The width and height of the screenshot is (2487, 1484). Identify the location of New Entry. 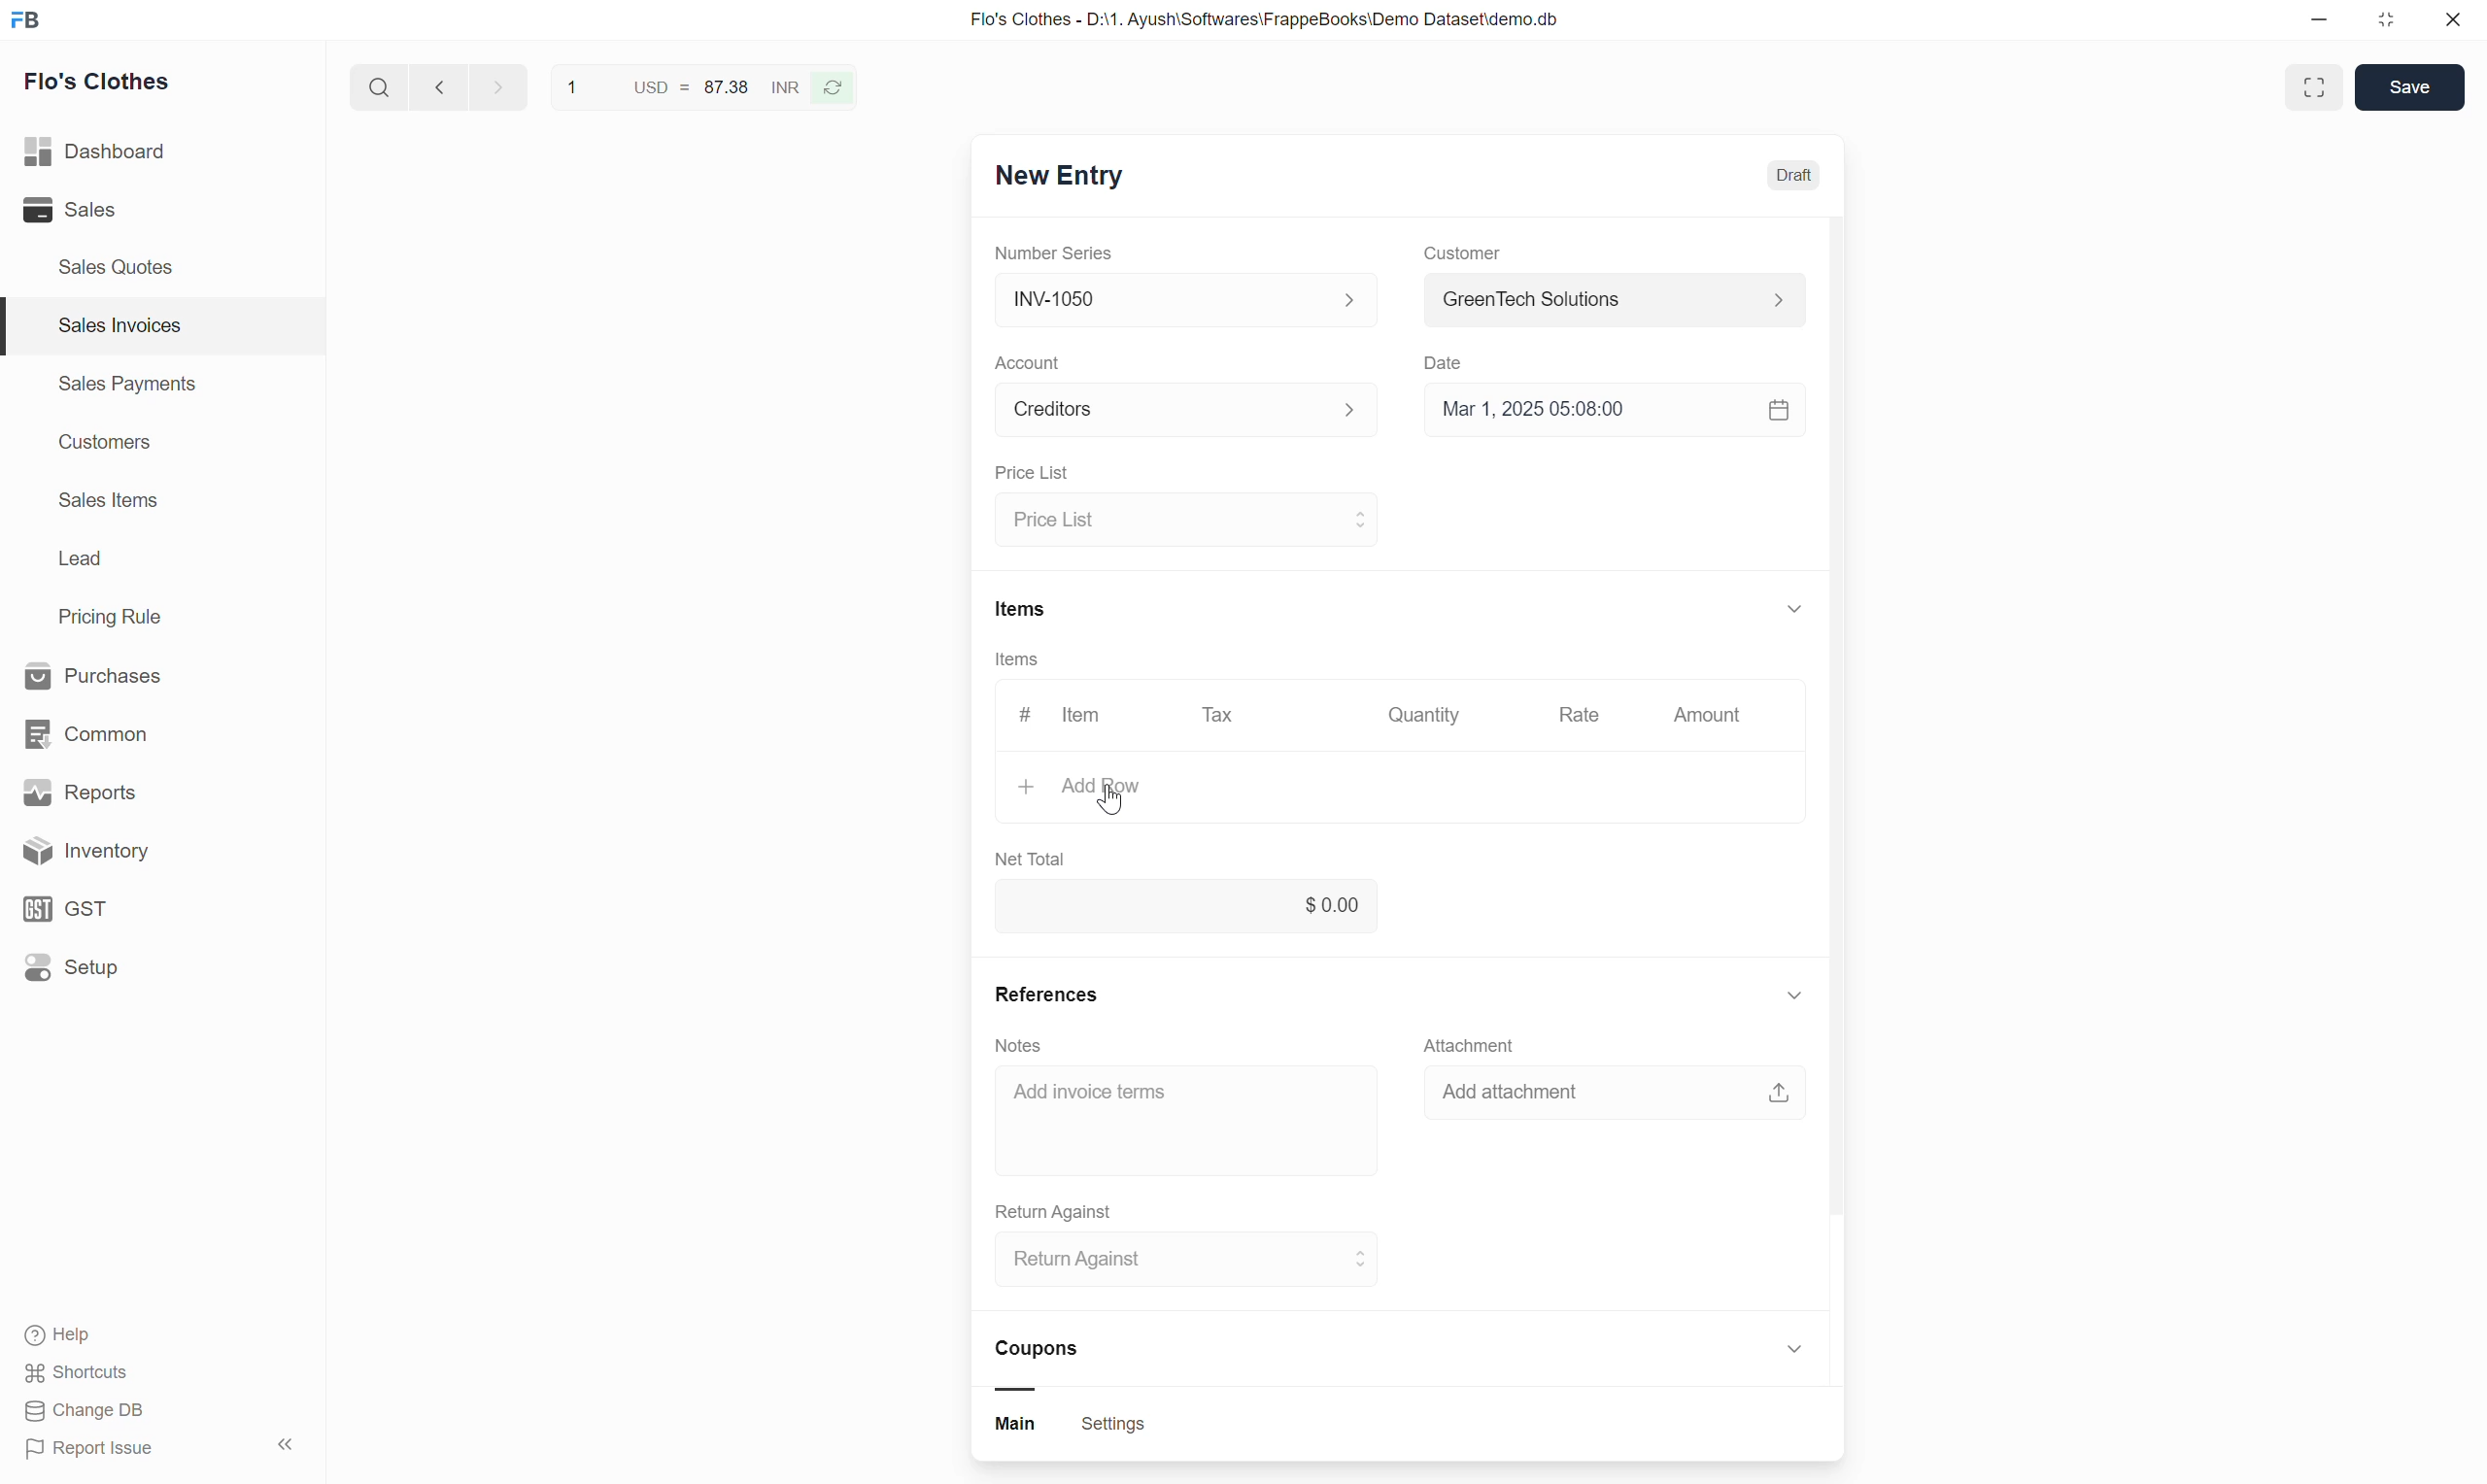
(1075, 177).